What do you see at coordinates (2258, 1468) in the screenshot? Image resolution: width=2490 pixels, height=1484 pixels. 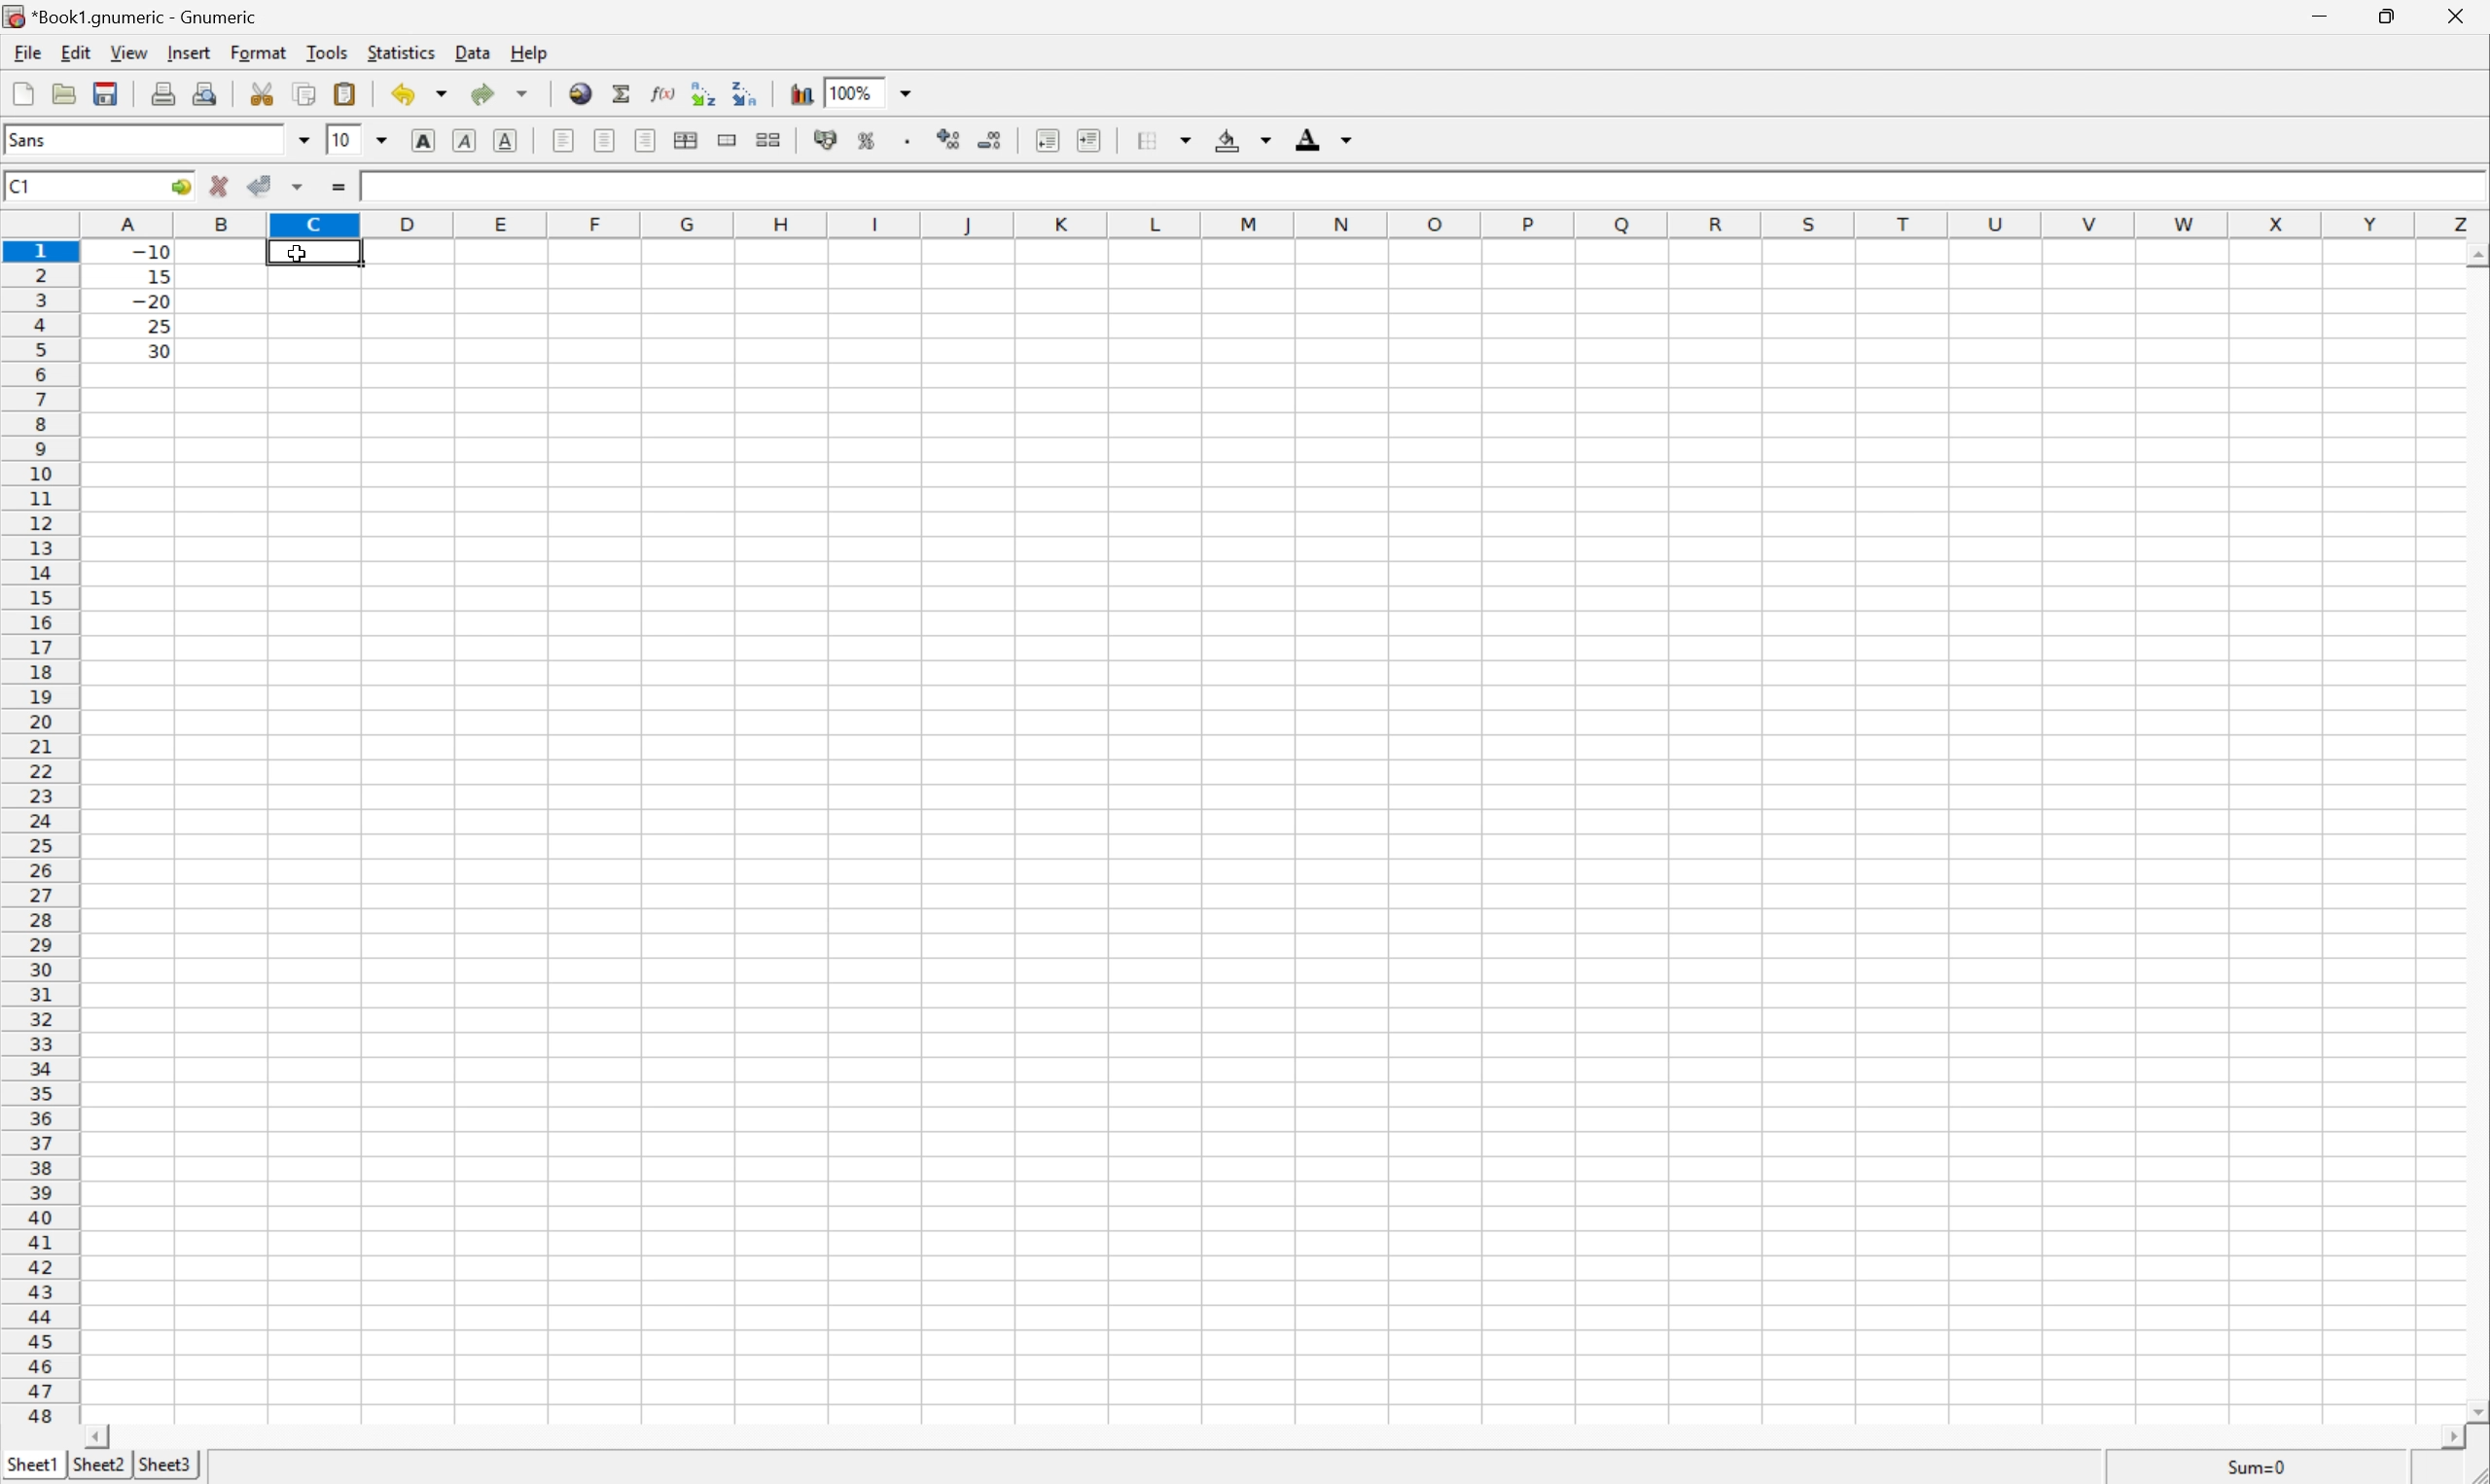 I see `Sum =-10` at bounding box center [2258, 1468].